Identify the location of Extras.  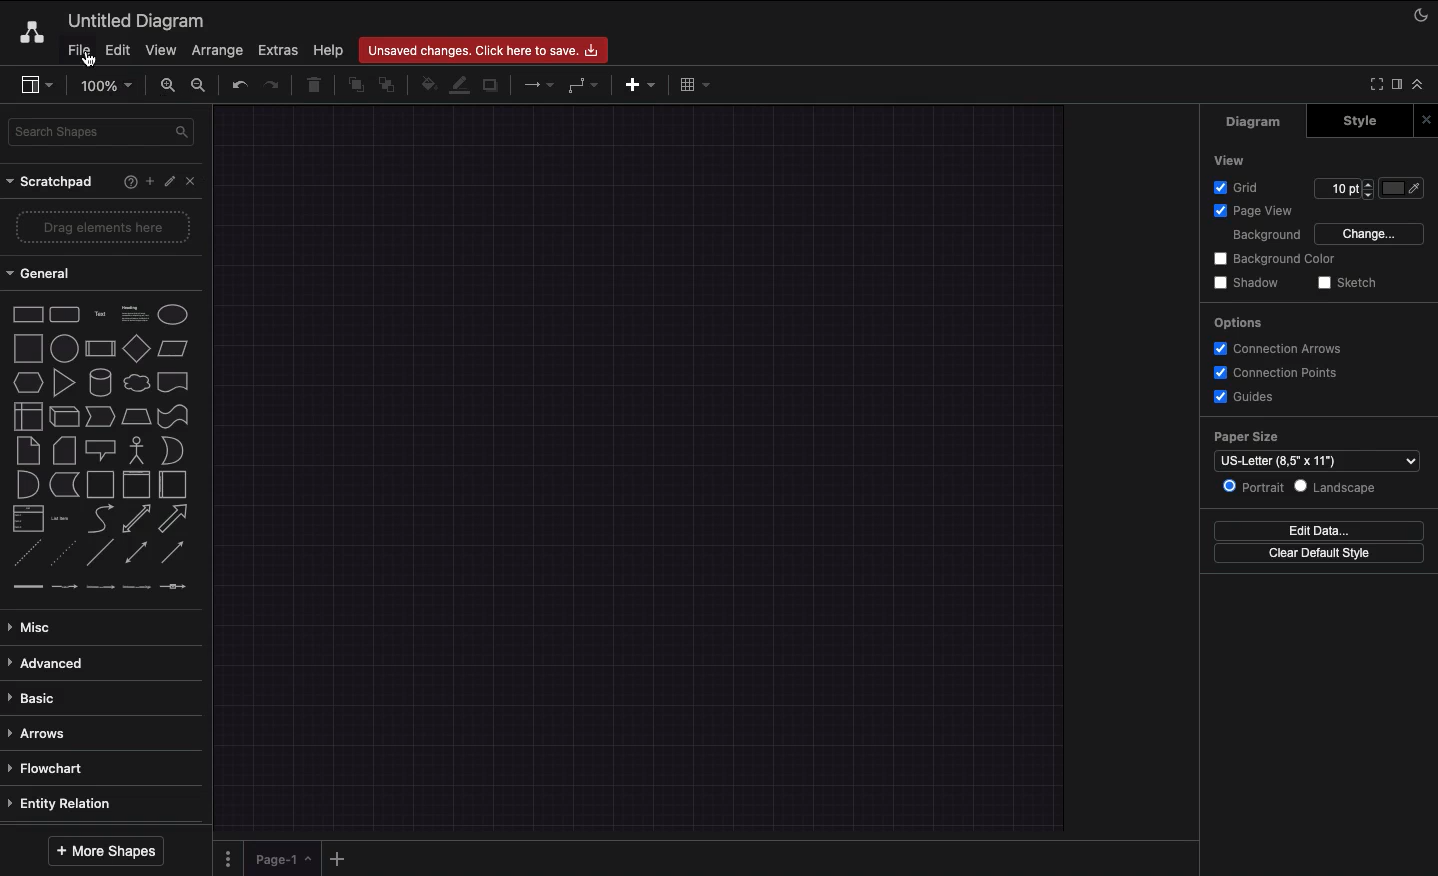
(278, 49).